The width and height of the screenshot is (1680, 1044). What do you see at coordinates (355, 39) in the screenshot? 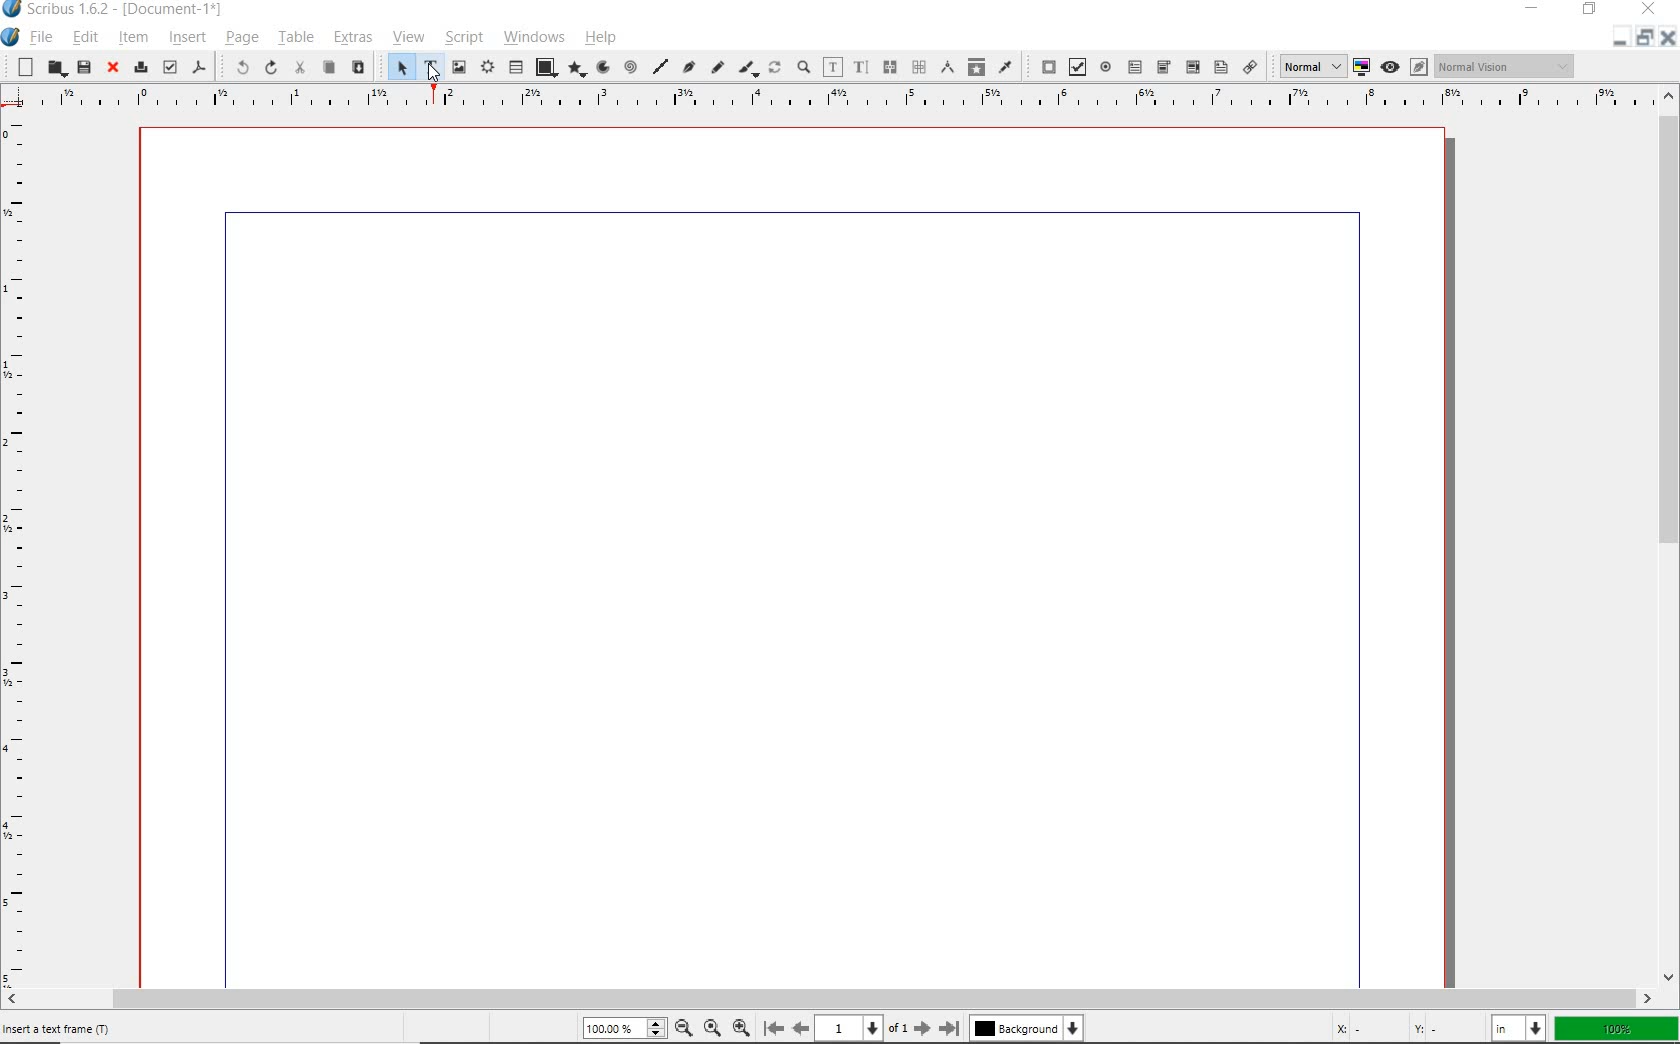
I see `extras` at bounding box center [355, 39].